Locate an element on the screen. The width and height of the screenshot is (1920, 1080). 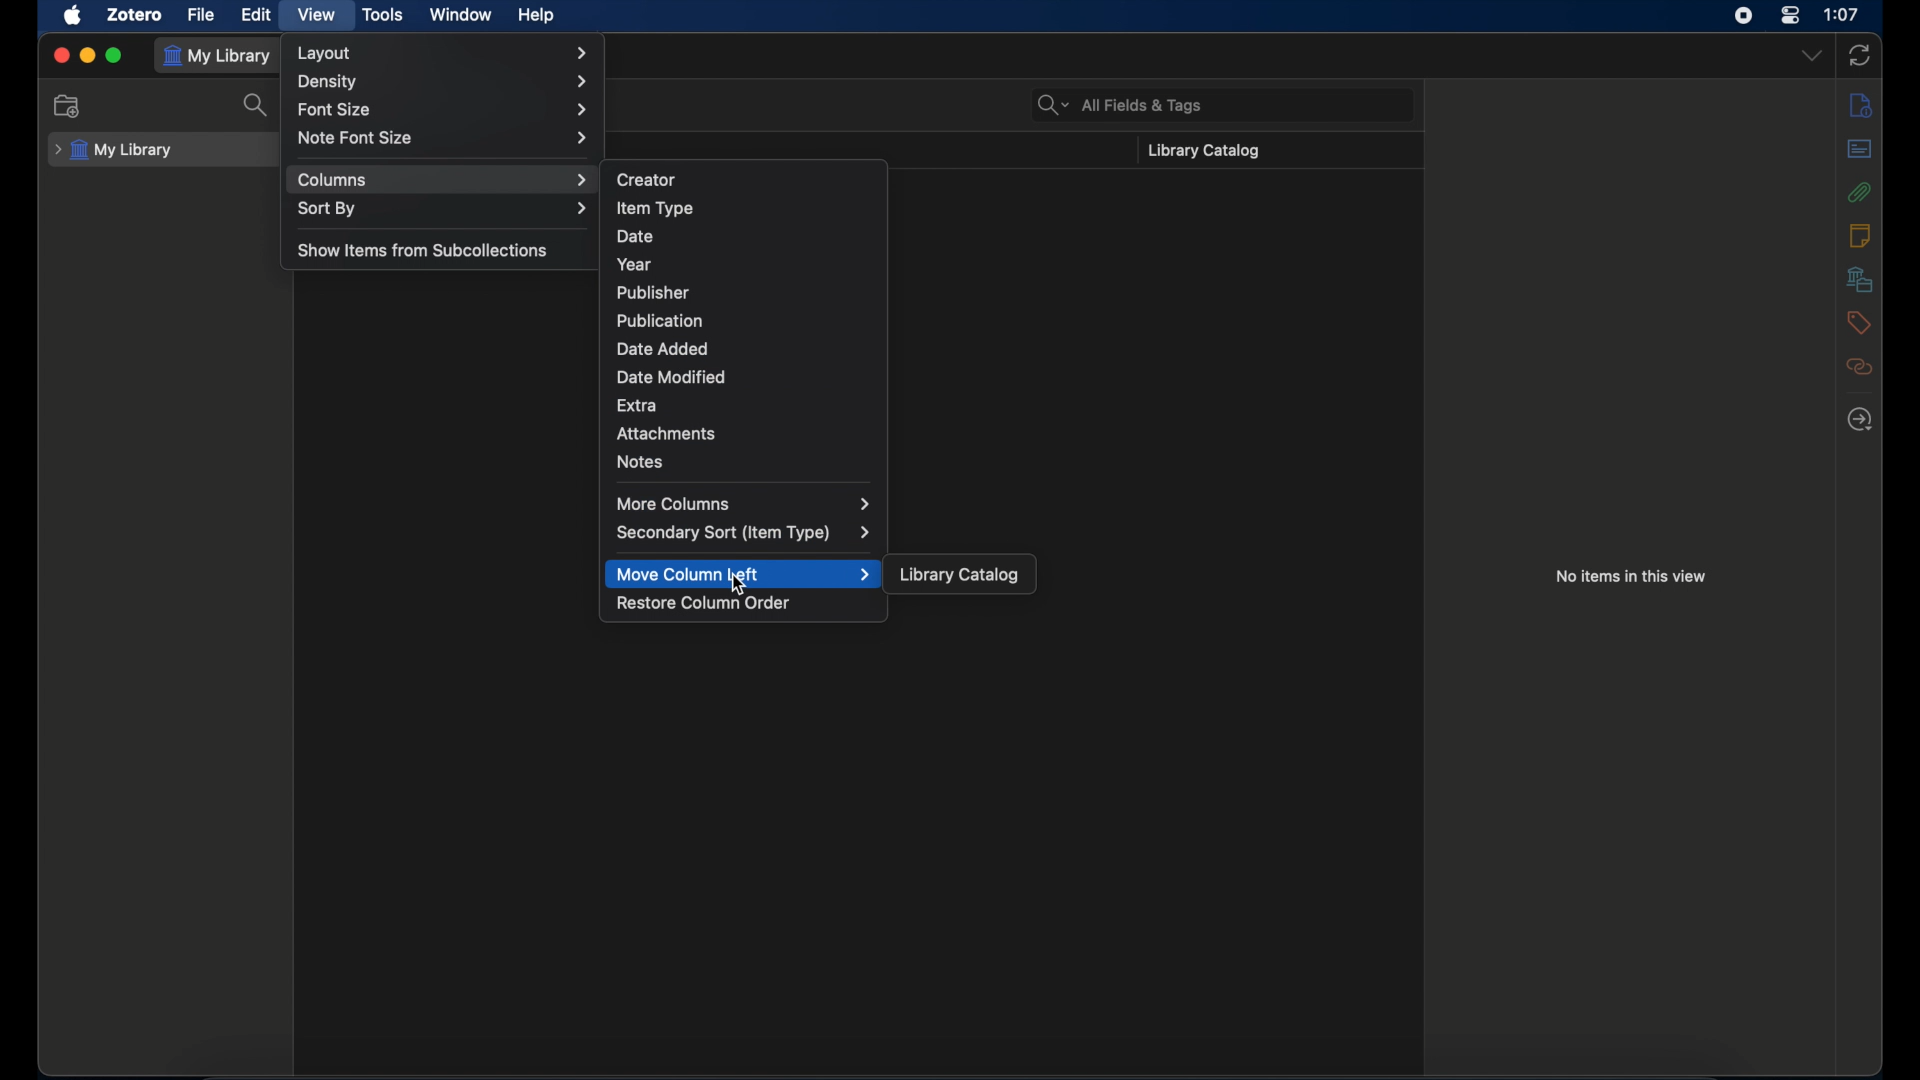
zotero is located at coordinates (134, 15).